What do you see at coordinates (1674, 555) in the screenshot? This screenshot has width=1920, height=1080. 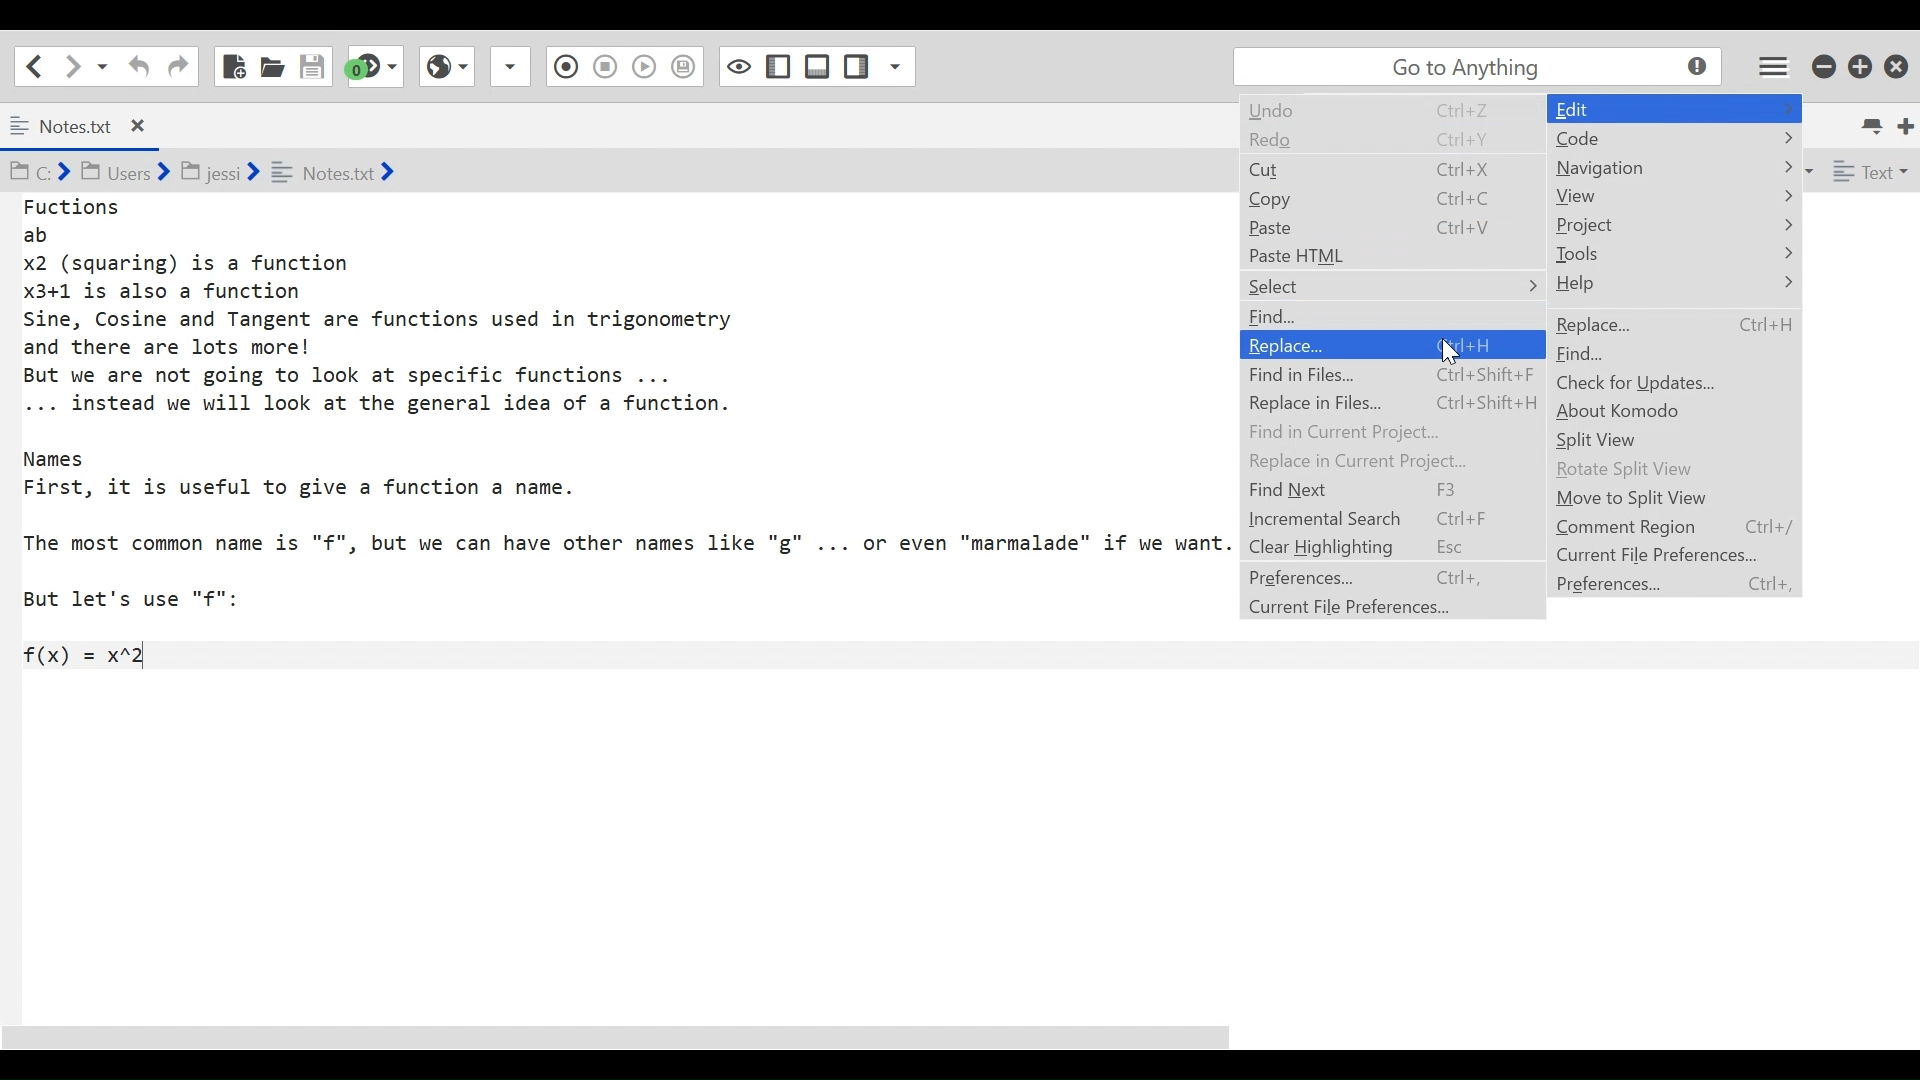 I see `Current File Preferences...` at bounding box center [1674, 555].